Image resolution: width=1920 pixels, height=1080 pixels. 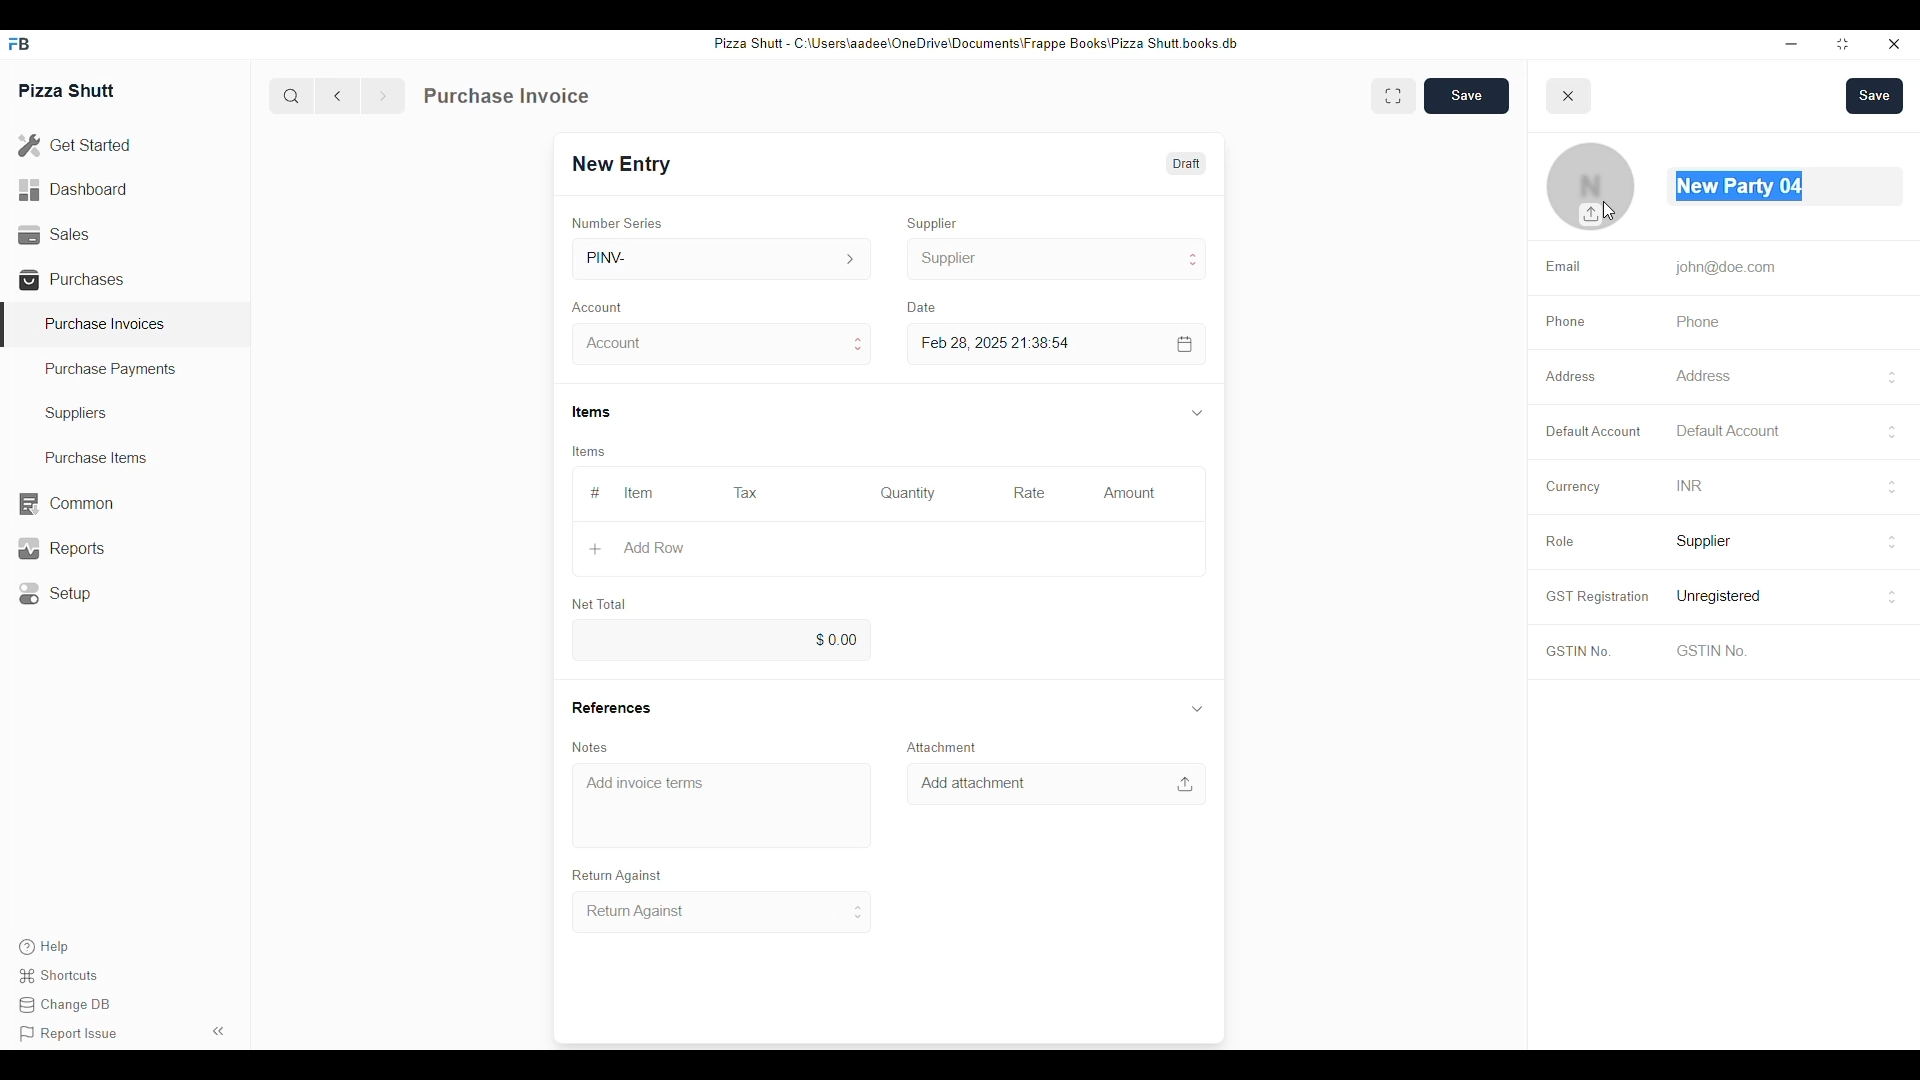 What do you see at coordinates (75, 147) in the screenshot?
I see `Get Started` at bounding box center [75, 147].